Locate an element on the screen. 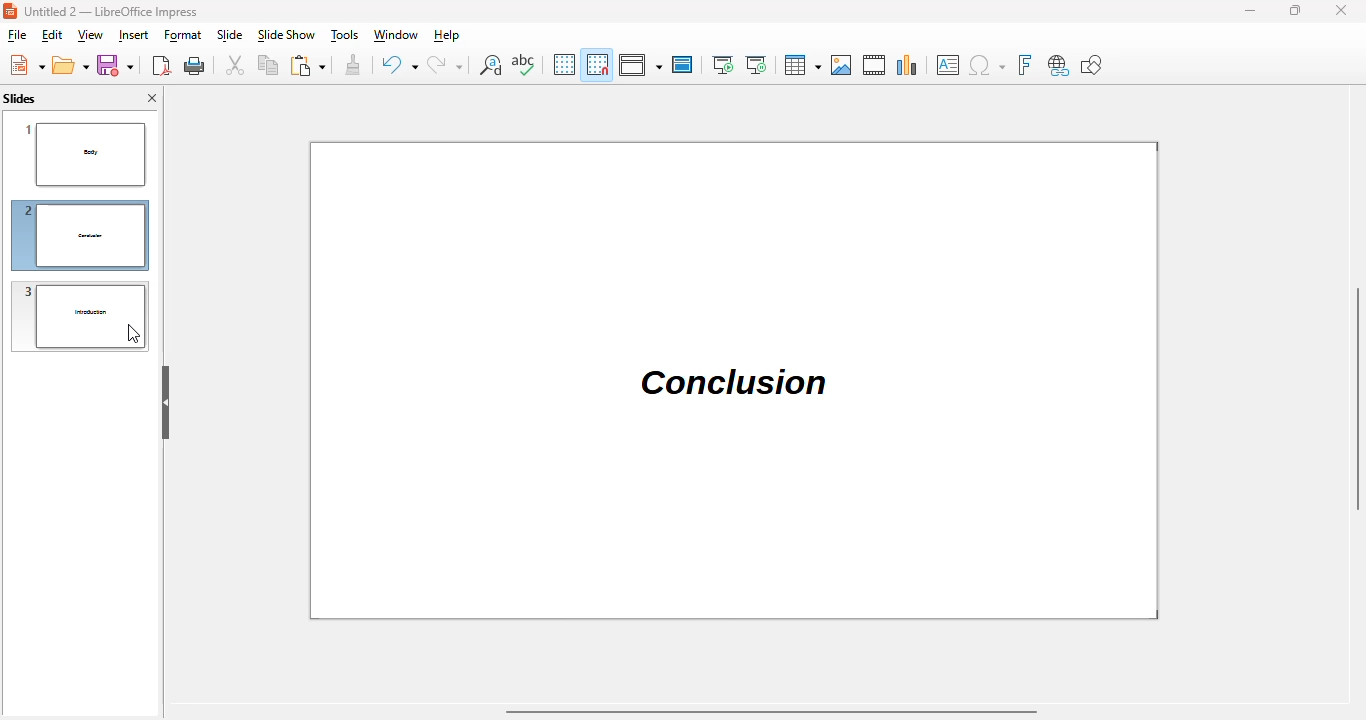 The height and width of the screenshot is (720, 1366). slide show is located at coordinates (286, 35).